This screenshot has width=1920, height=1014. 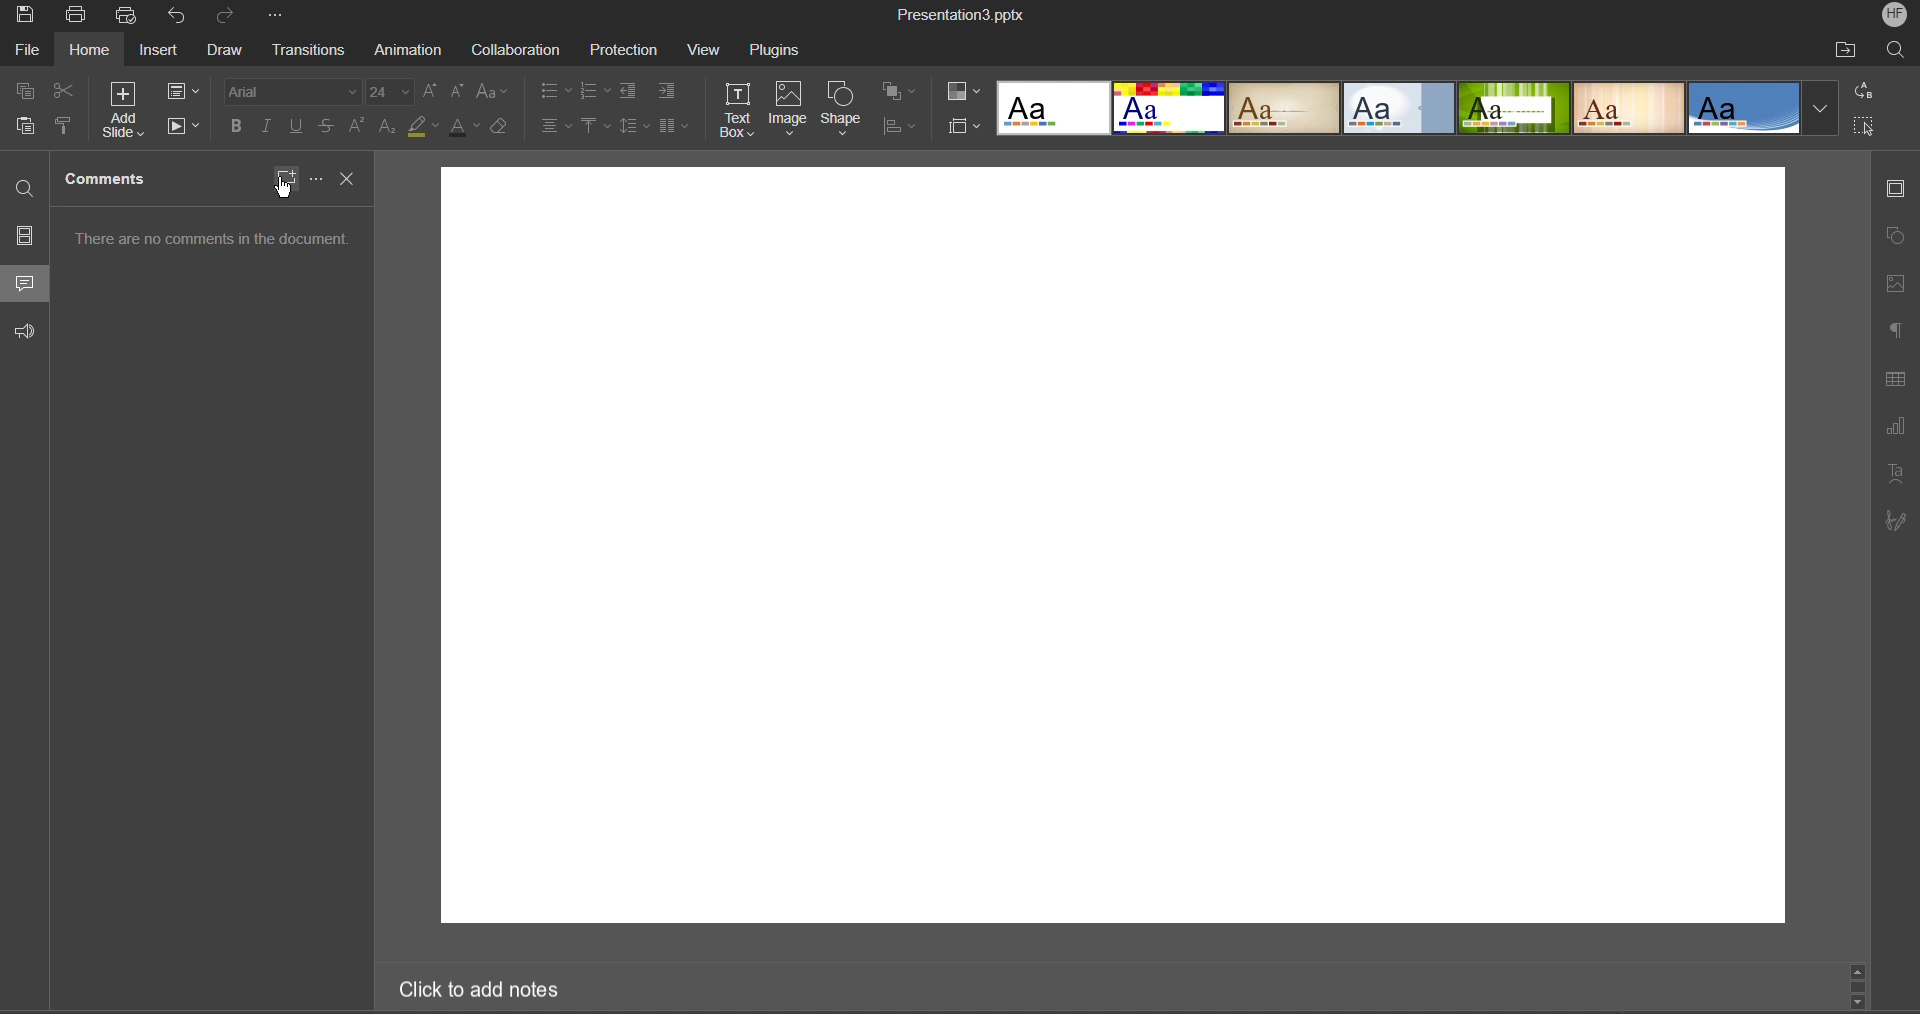 What do you see at coordinates (27, 90) in the screenshot?
I see `Copy` at bounding box center [27, 90].